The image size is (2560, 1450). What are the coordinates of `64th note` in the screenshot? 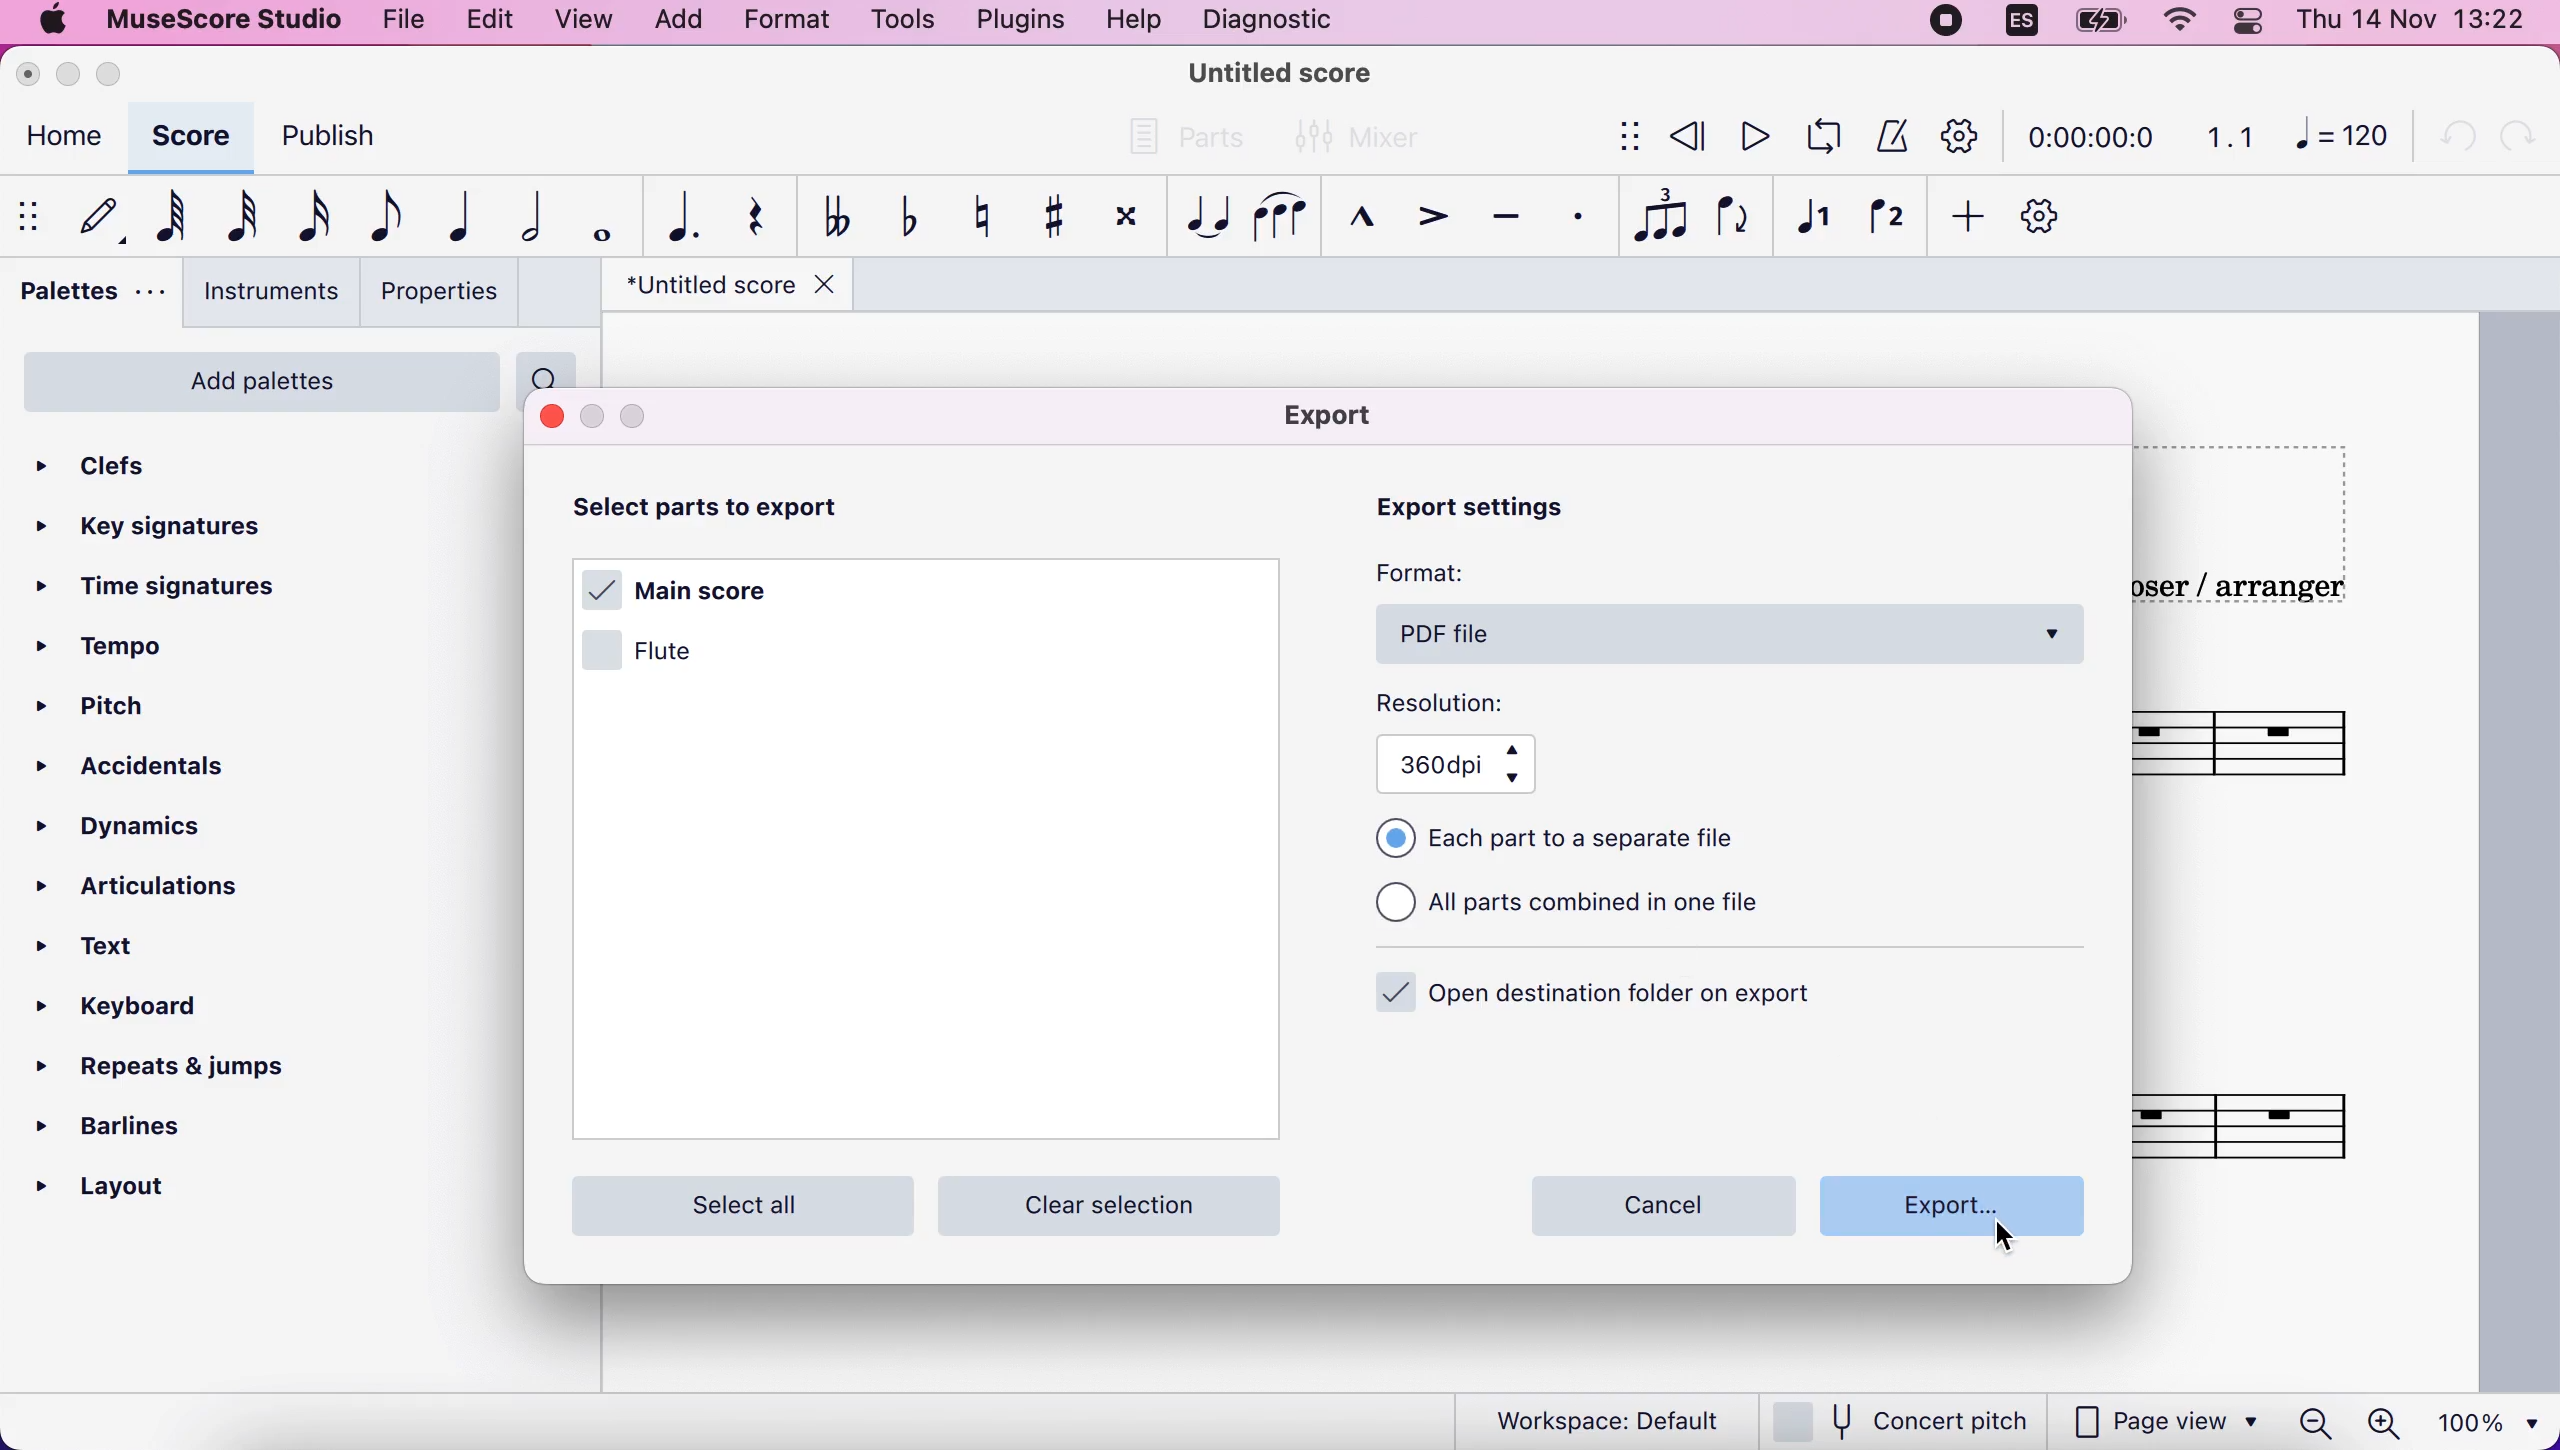 It's located at (166, 219).